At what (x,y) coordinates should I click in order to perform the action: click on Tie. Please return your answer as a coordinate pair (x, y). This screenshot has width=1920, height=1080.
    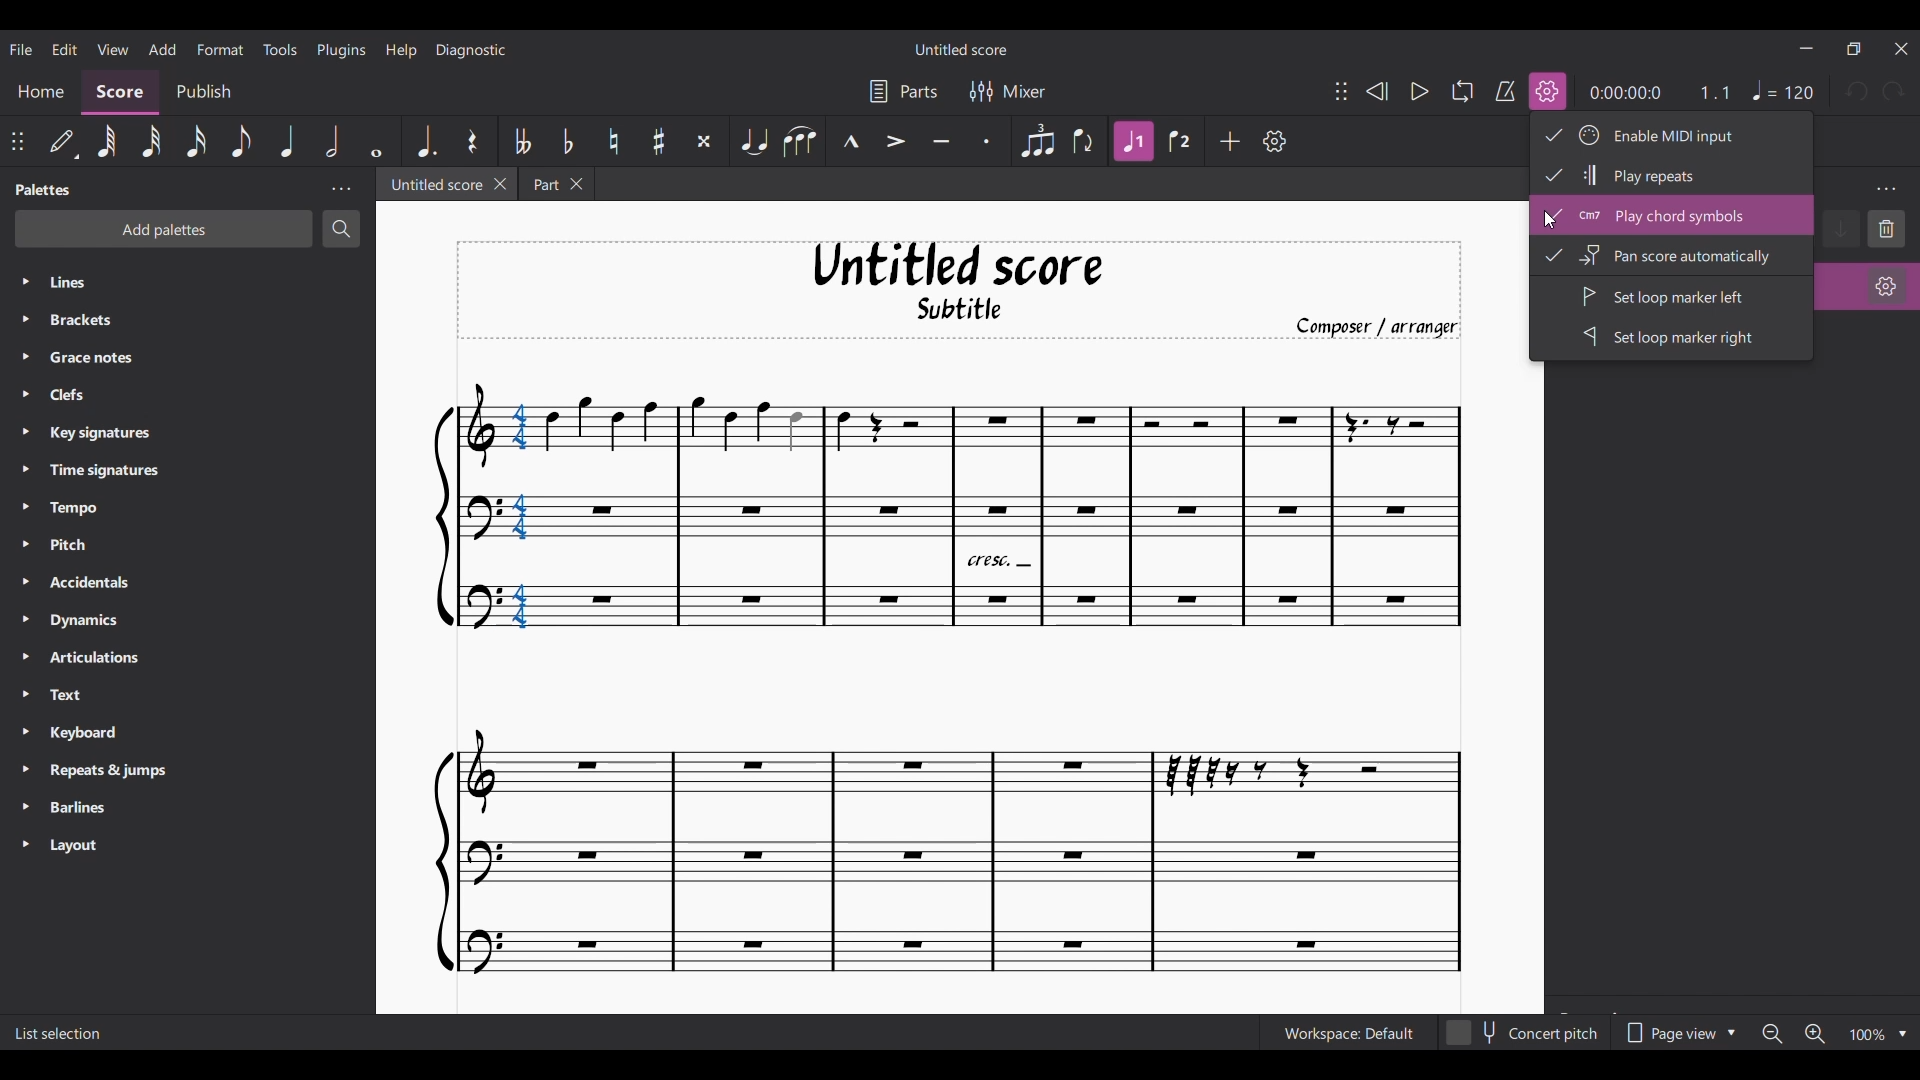
    Looking at the image, I should click on (753, 140).